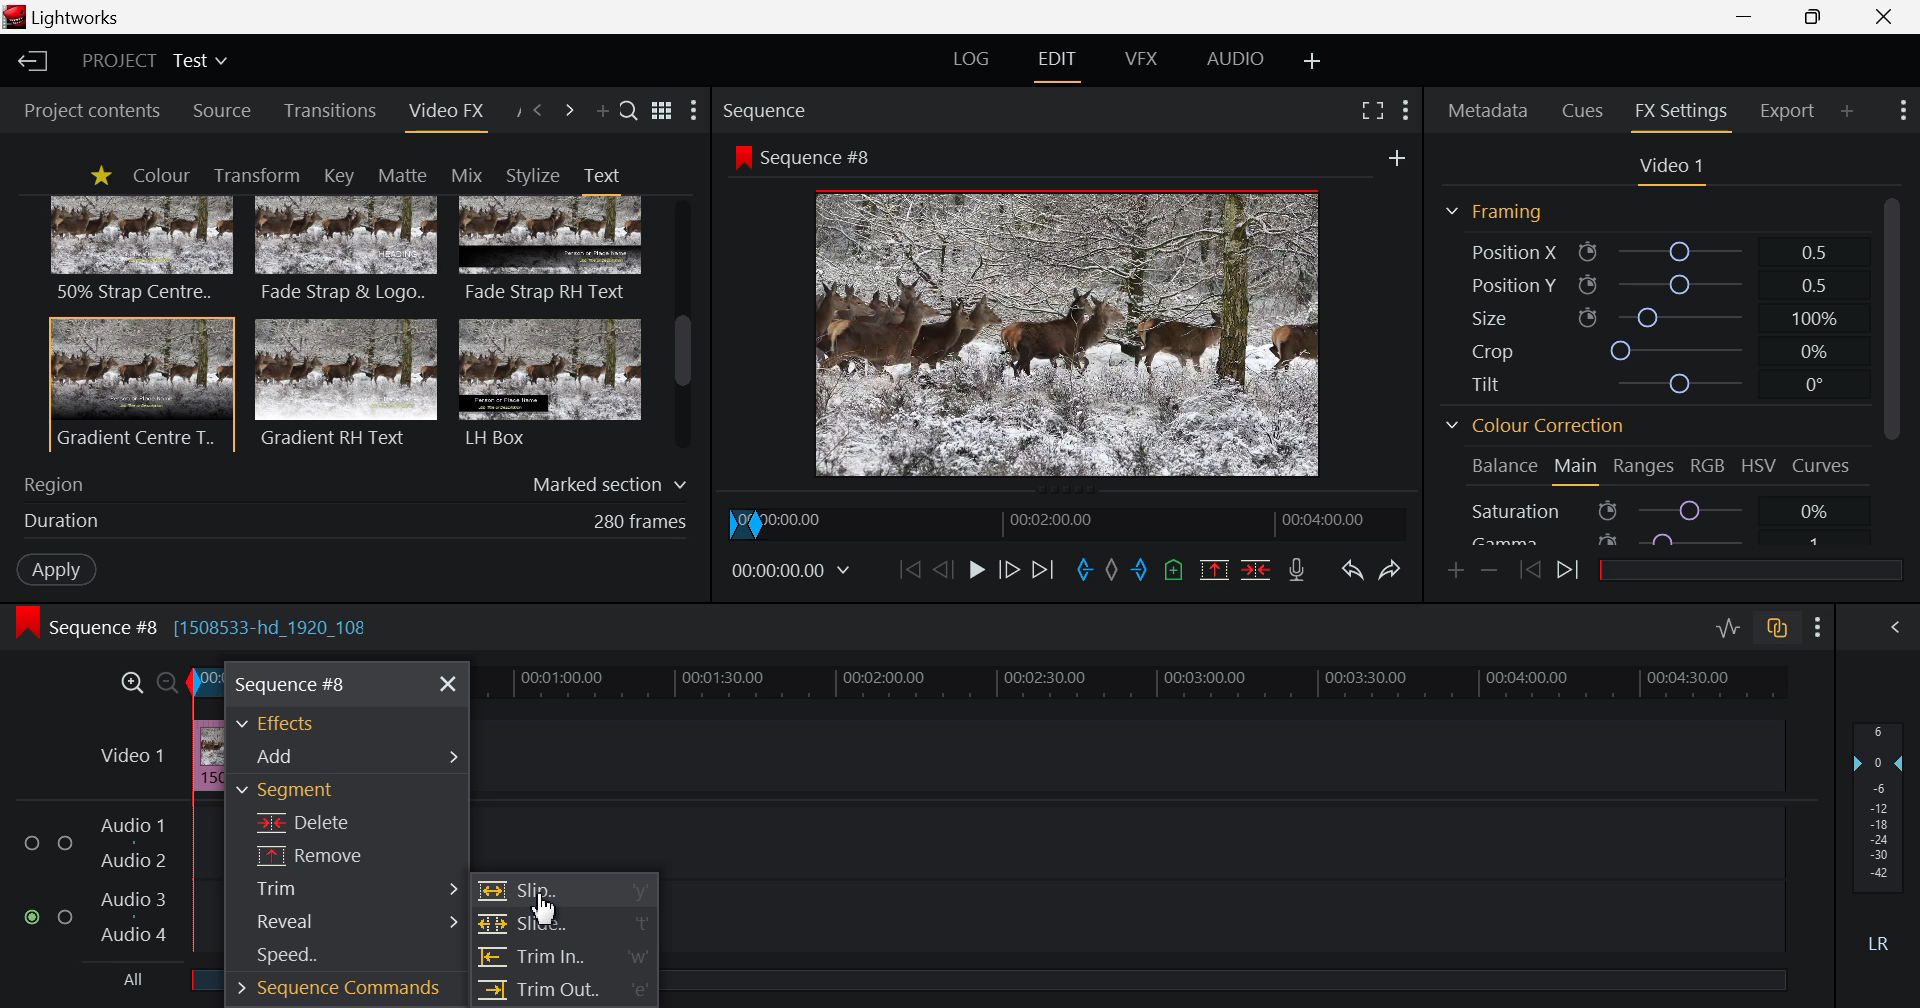  What do you see at coordinates (1296, 572) in the screenshot?
I see `Record voiceover` at bounding box center [1296, 572].